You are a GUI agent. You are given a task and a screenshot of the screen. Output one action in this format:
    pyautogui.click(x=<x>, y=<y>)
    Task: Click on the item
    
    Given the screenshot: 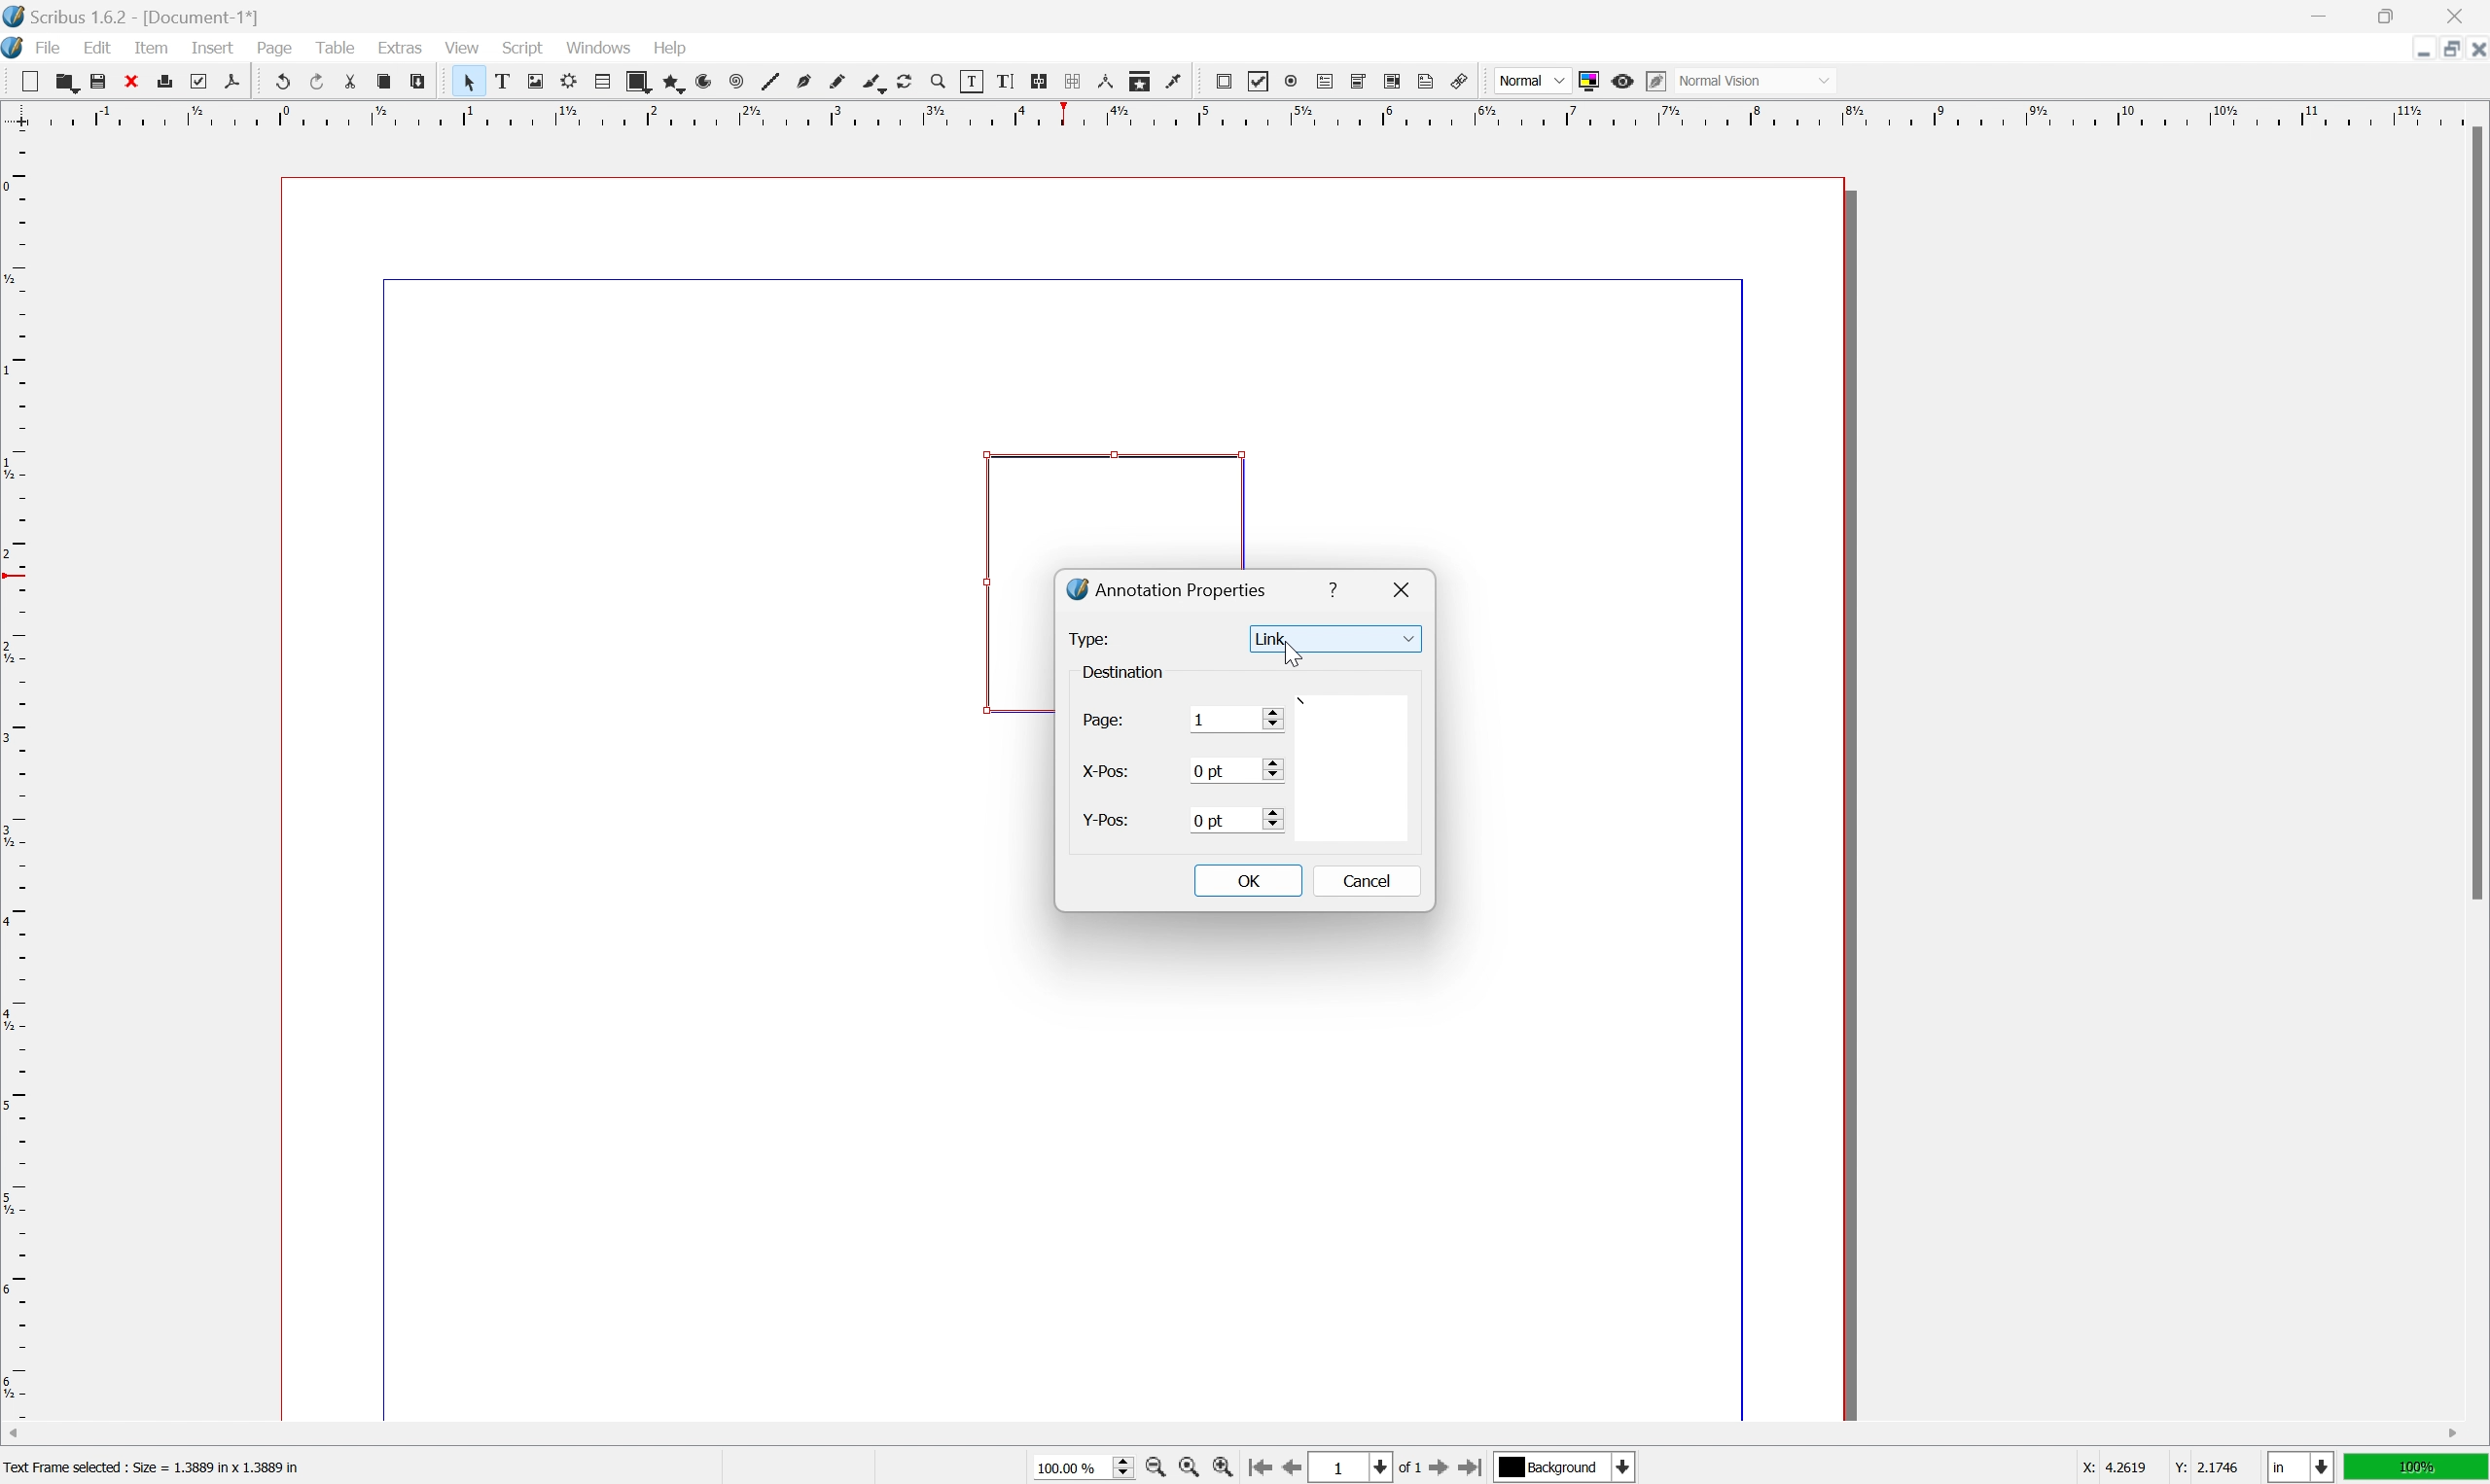 What is the action you would take?
    pyautogui.click(x=151, y=47)
    